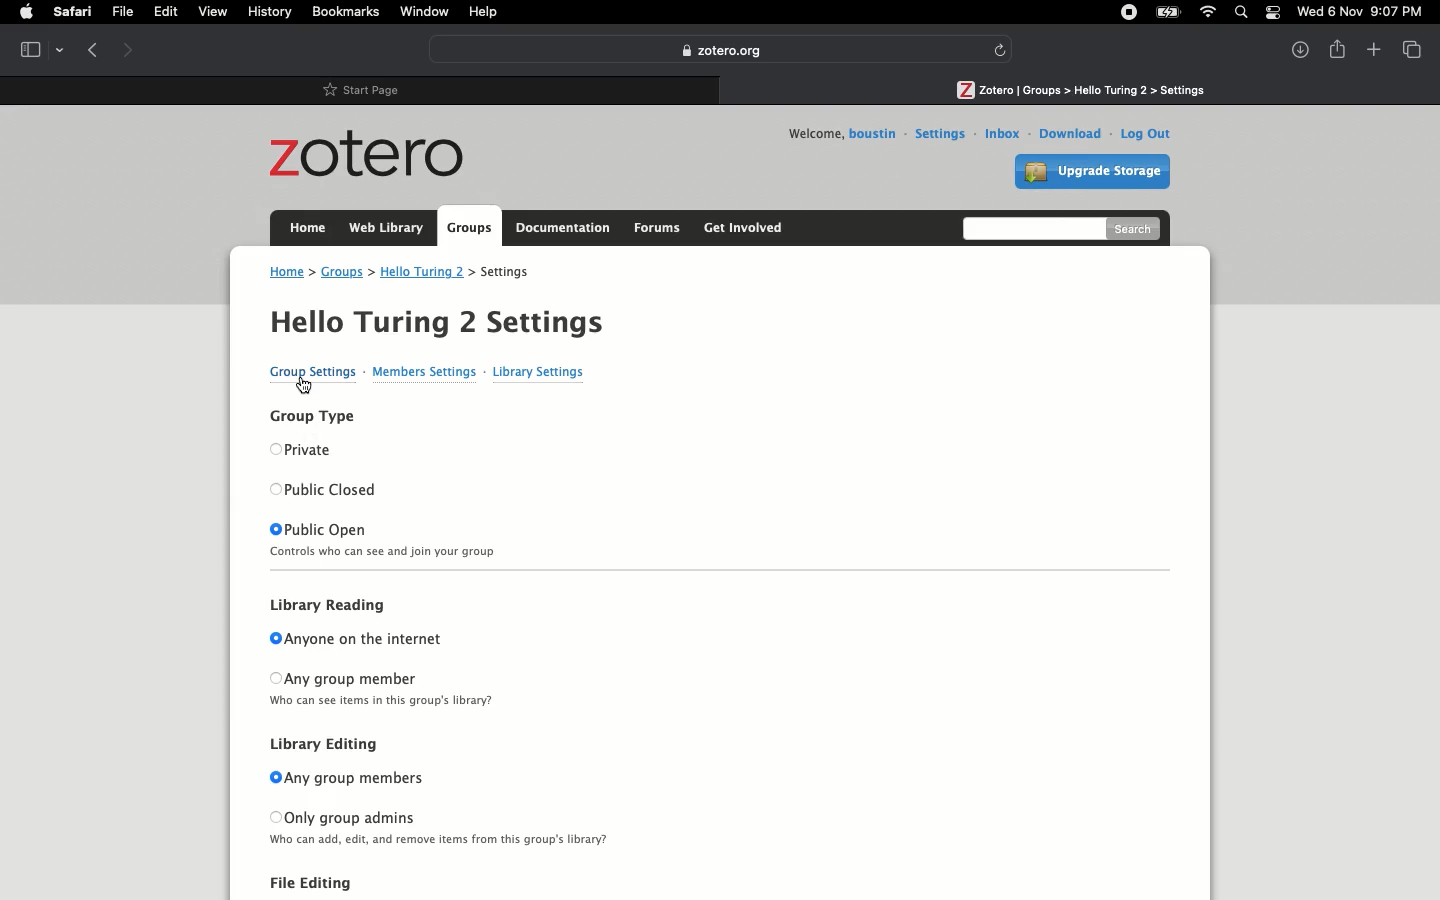  I want to click on Internet, so click(1206, 13).